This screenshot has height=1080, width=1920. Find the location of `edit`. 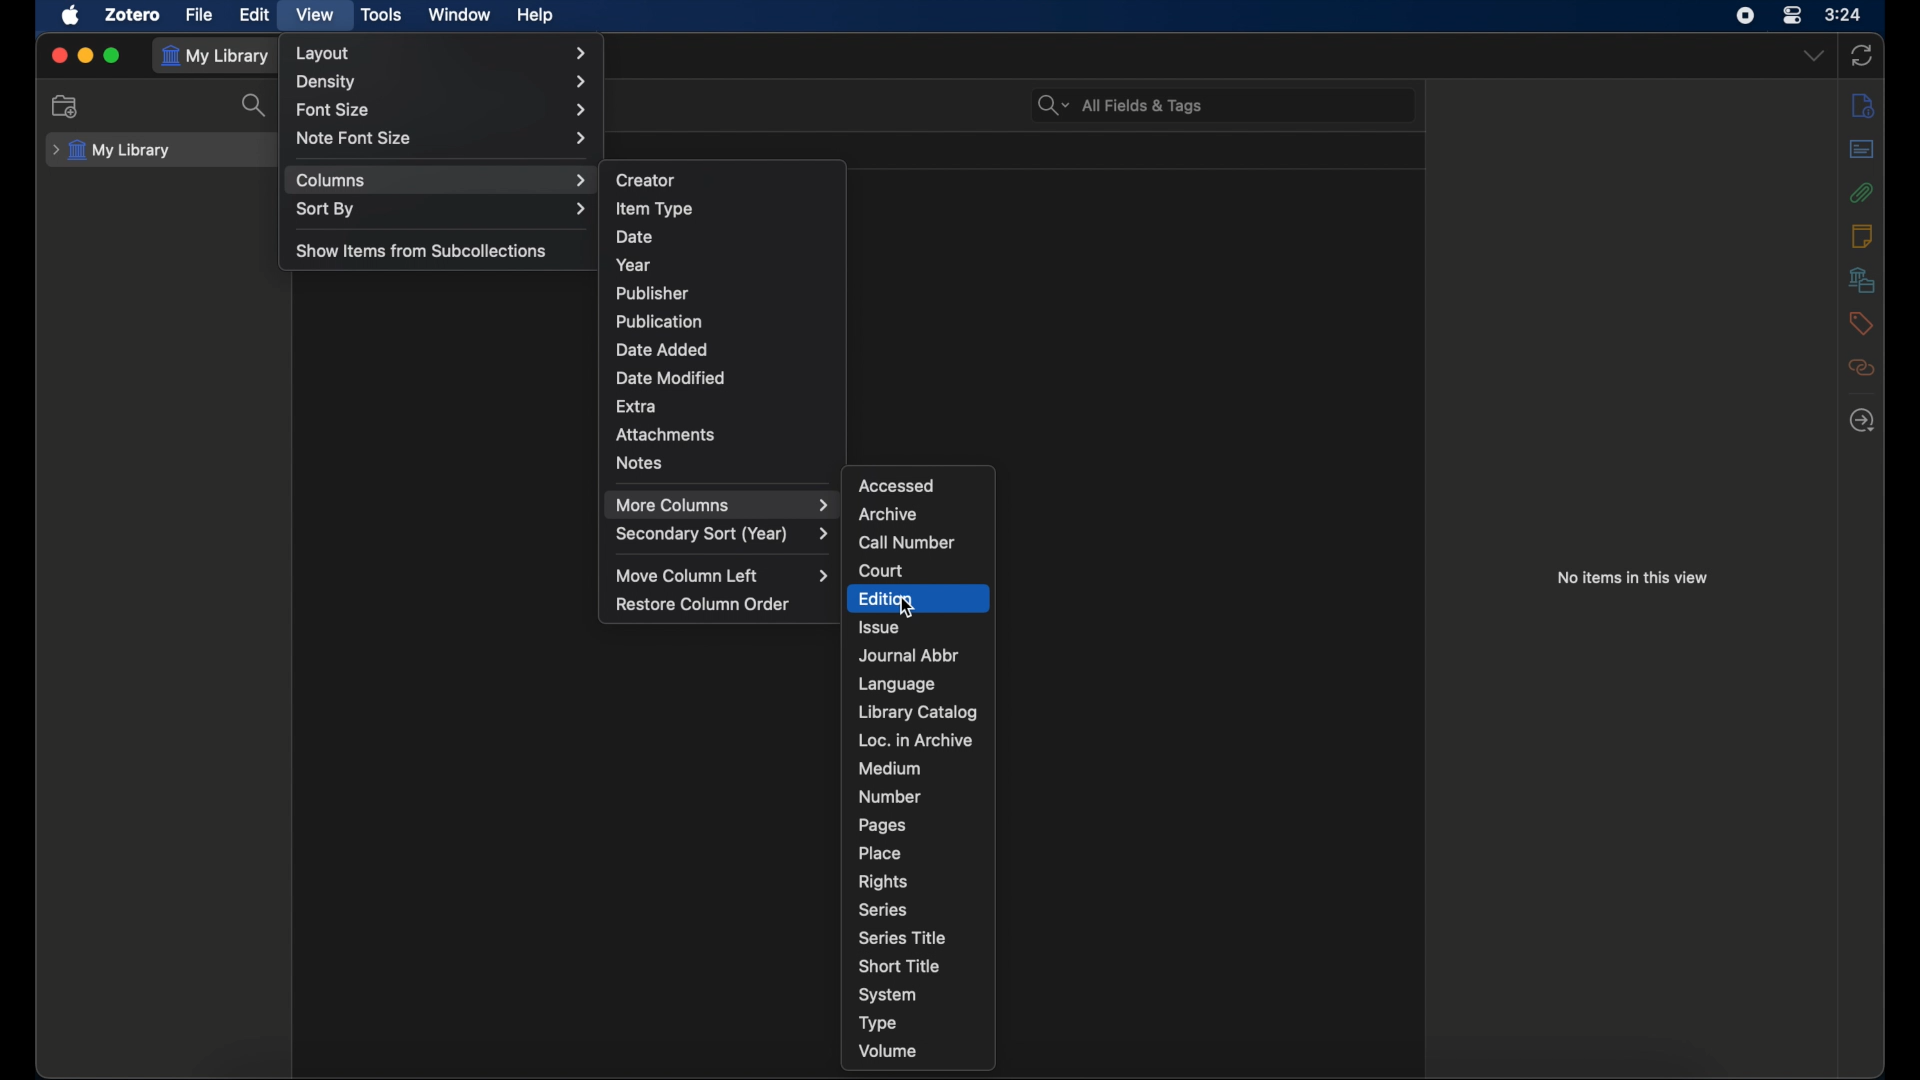

edit is located at coordinates (254, 15).